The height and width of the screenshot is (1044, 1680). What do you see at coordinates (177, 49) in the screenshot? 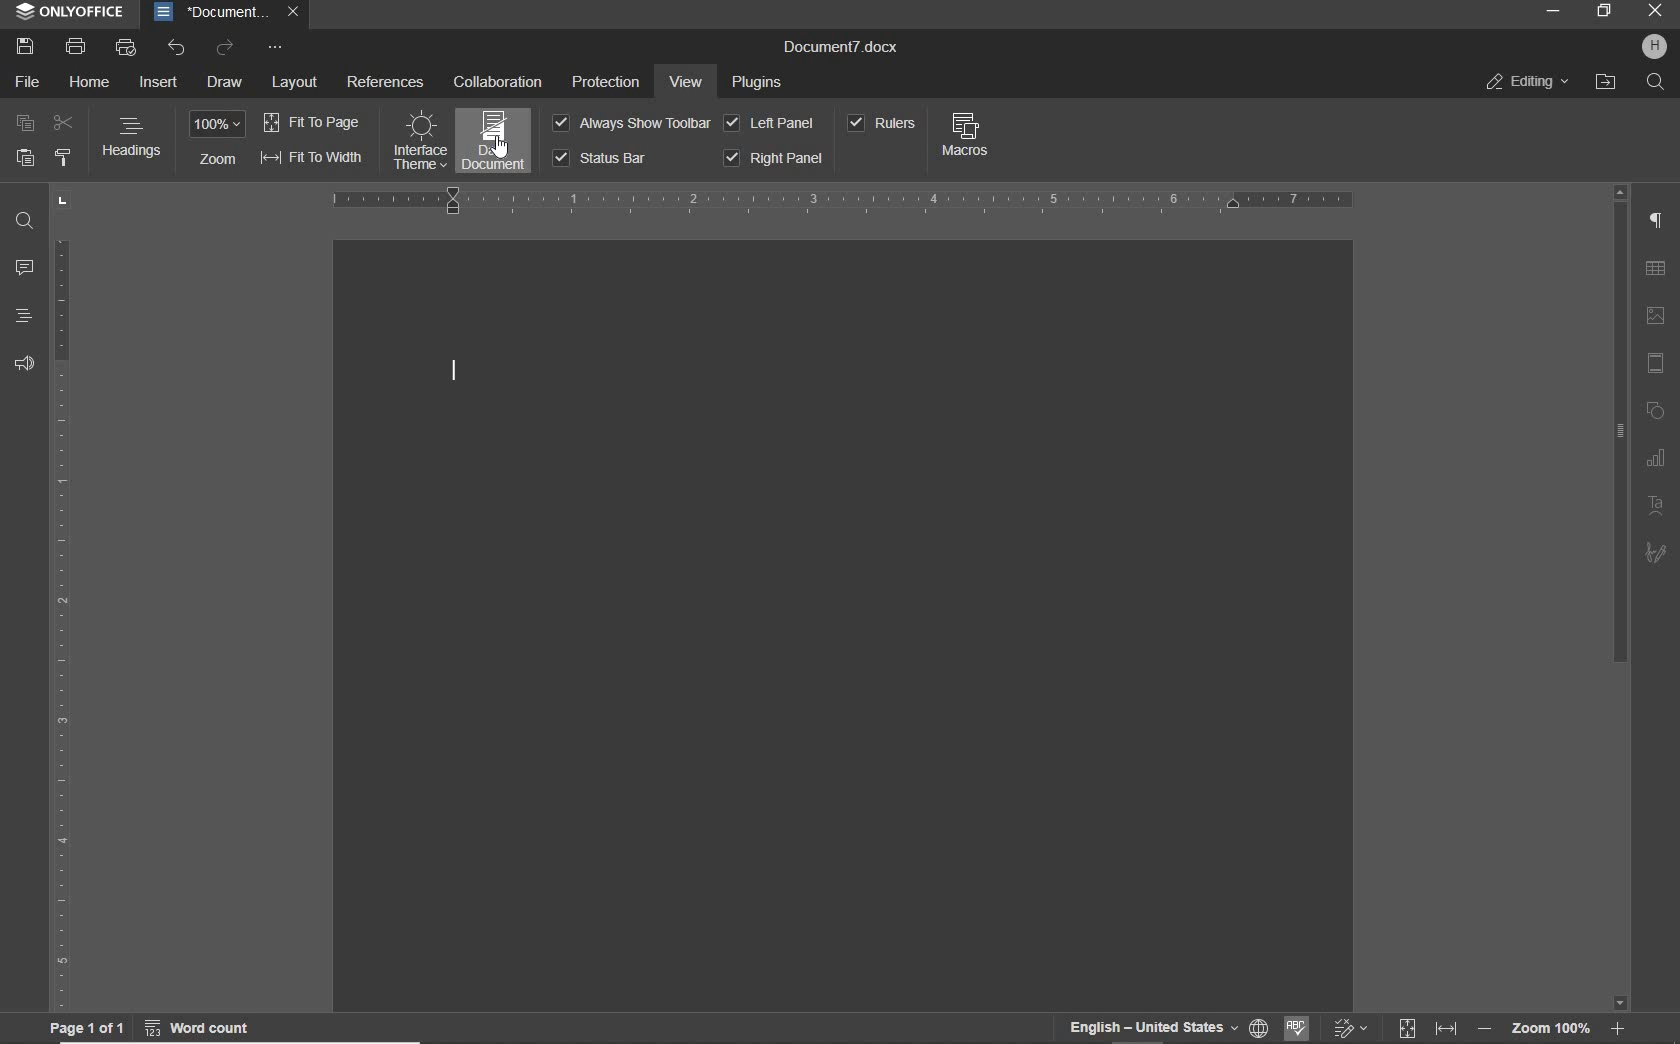
I see `UNDO` at bounding box center [177, 49].